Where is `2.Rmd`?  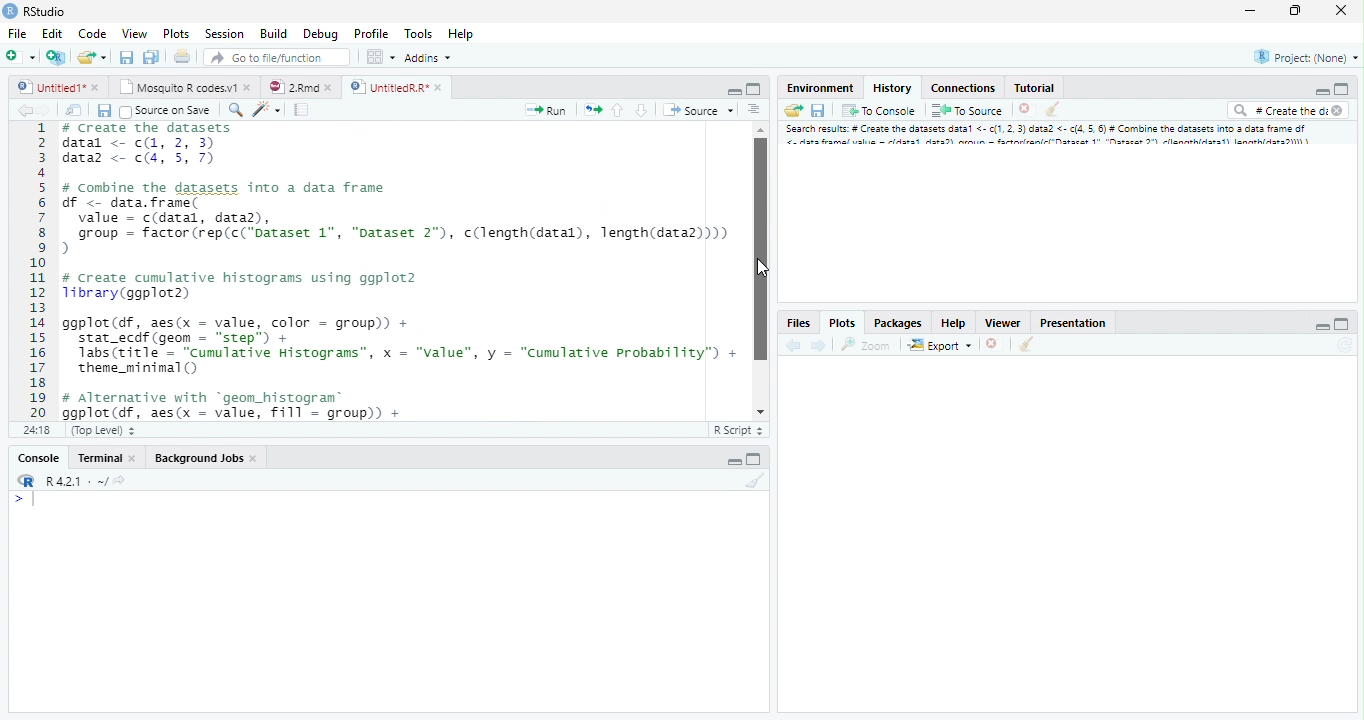
2.Rmd is located at coordinates (298, 85).